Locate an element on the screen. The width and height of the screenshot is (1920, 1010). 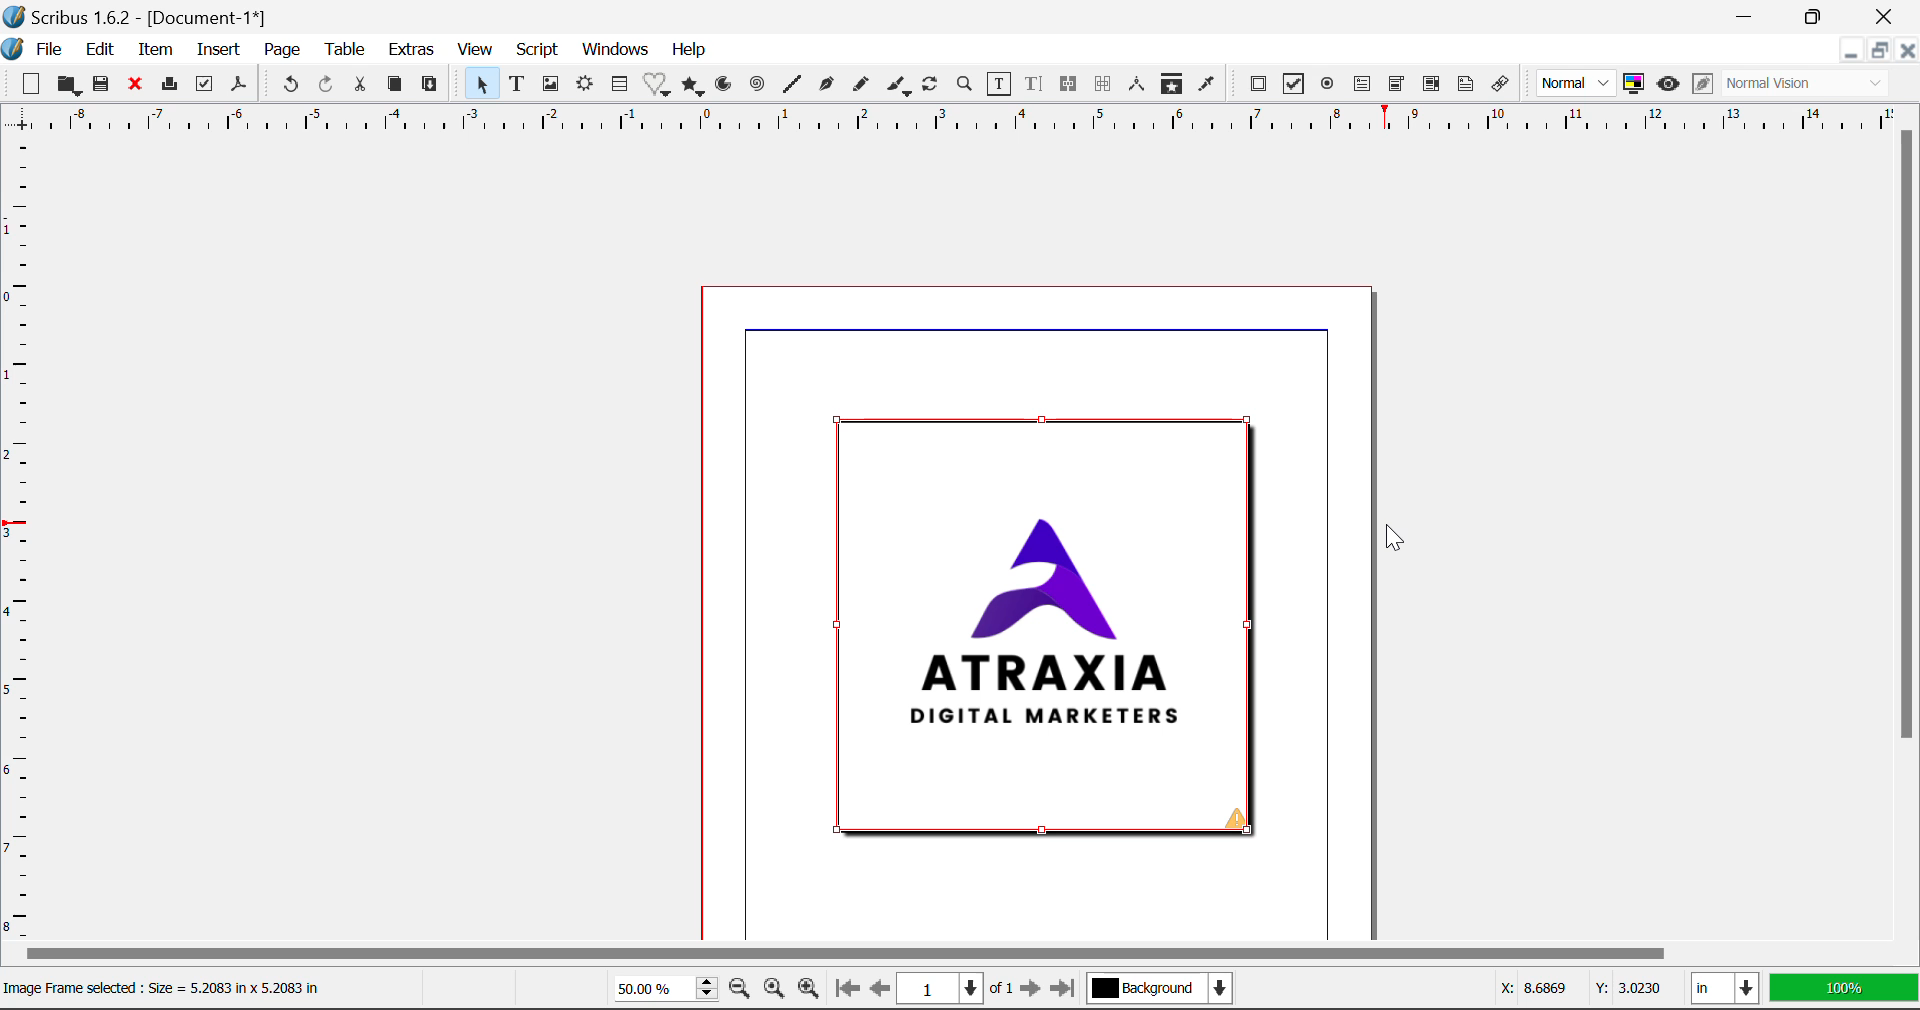
Freehand Line is located at coordinates (864, 89).